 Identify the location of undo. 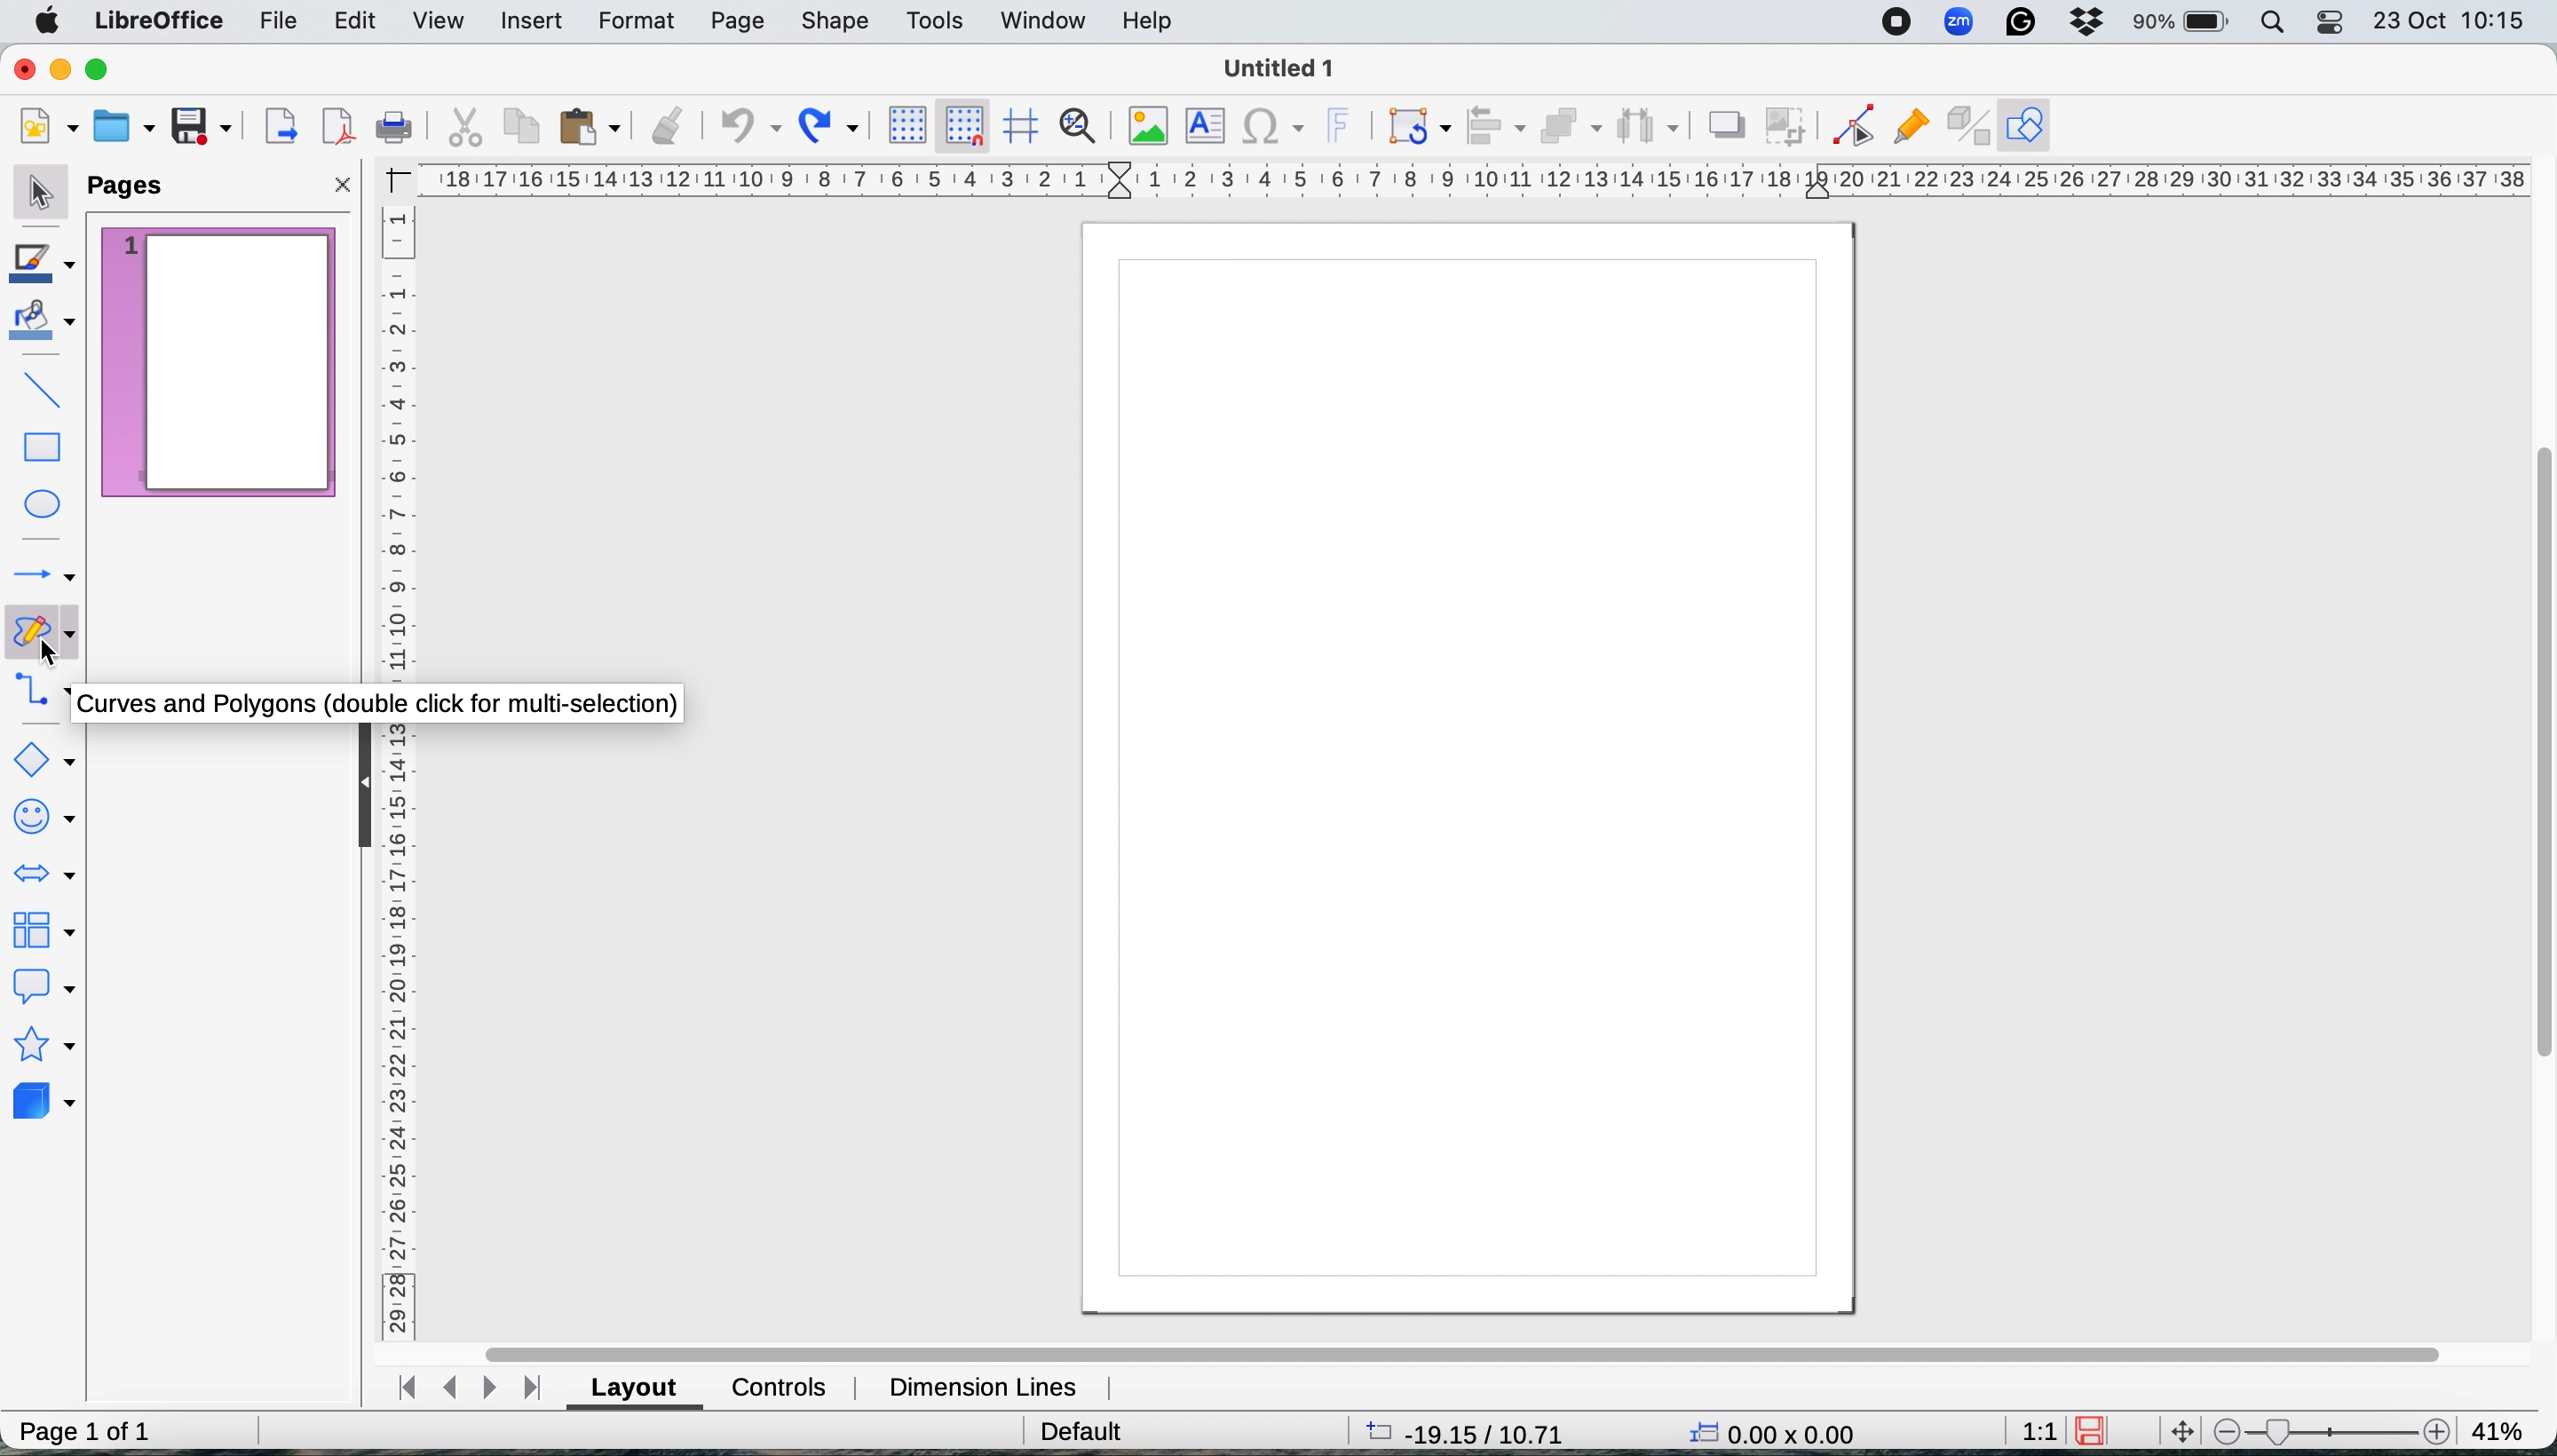
(750, 128).